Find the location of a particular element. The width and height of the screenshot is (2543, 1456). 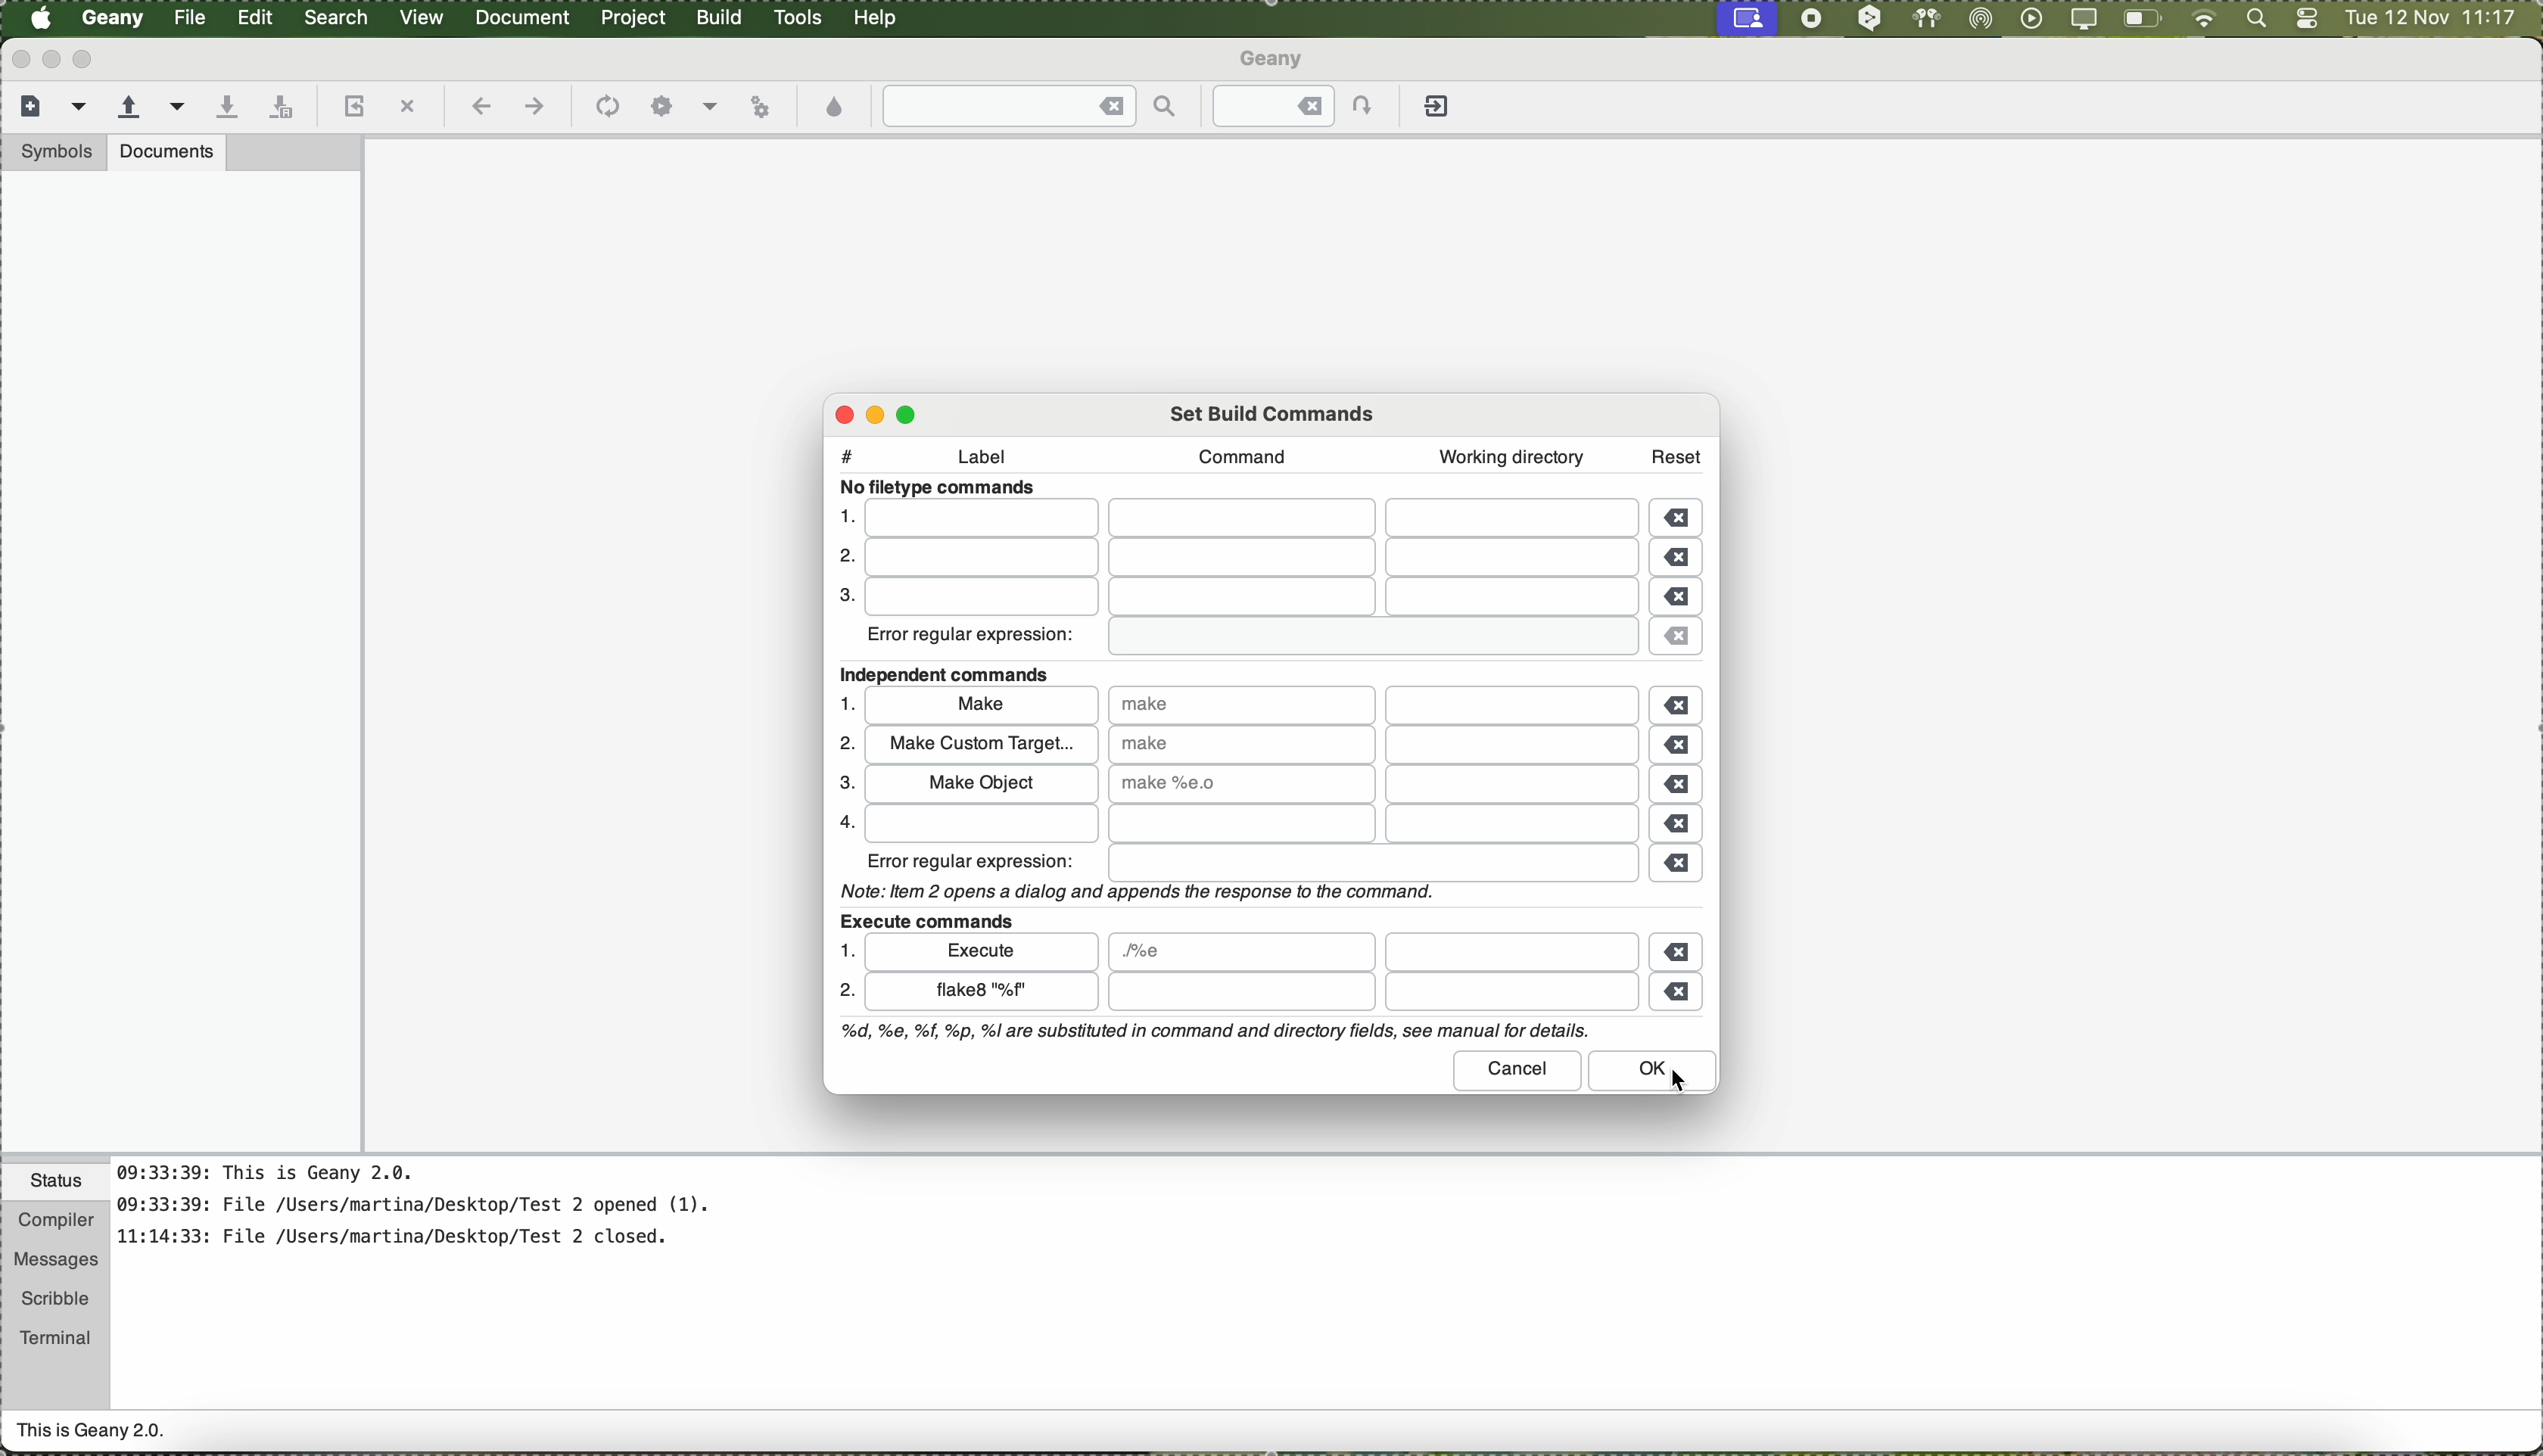

icon is located at coordinates (604, 108).